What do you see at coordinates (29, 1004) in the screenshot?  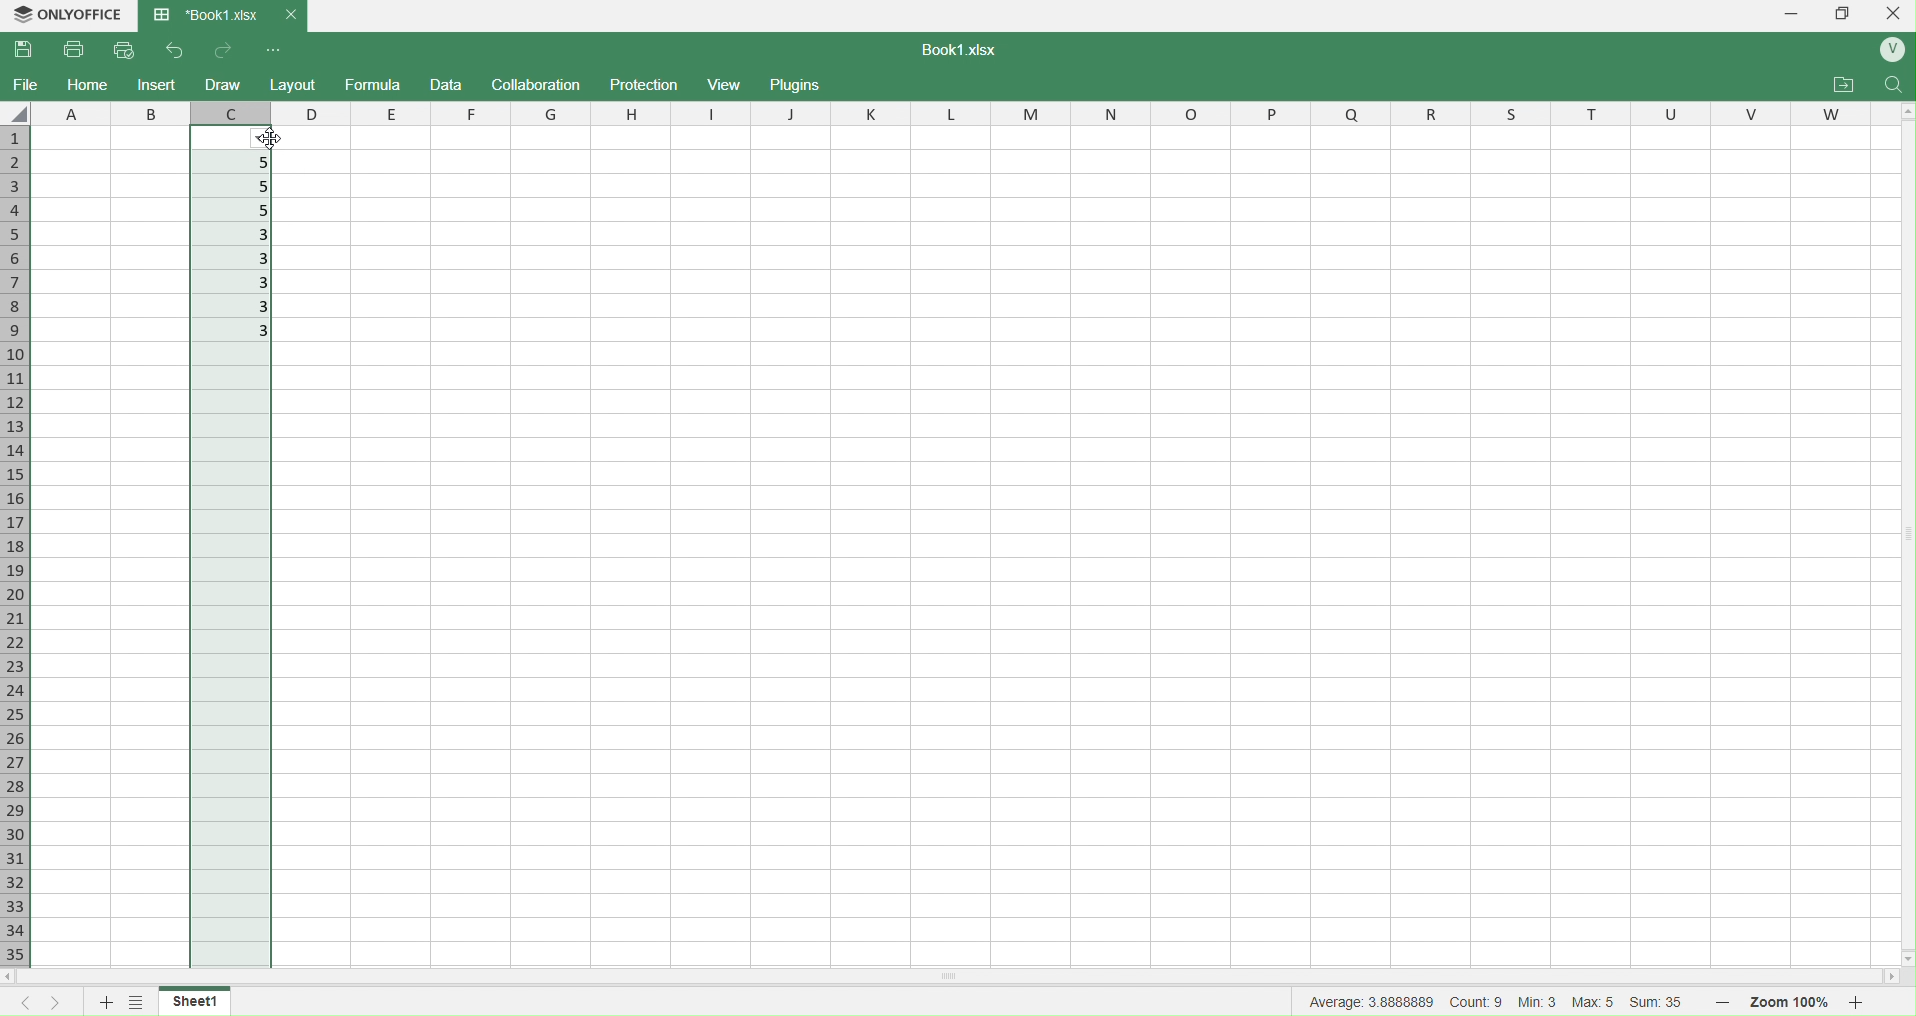 I see `previous sheet` at bounding box center [29, 1004].